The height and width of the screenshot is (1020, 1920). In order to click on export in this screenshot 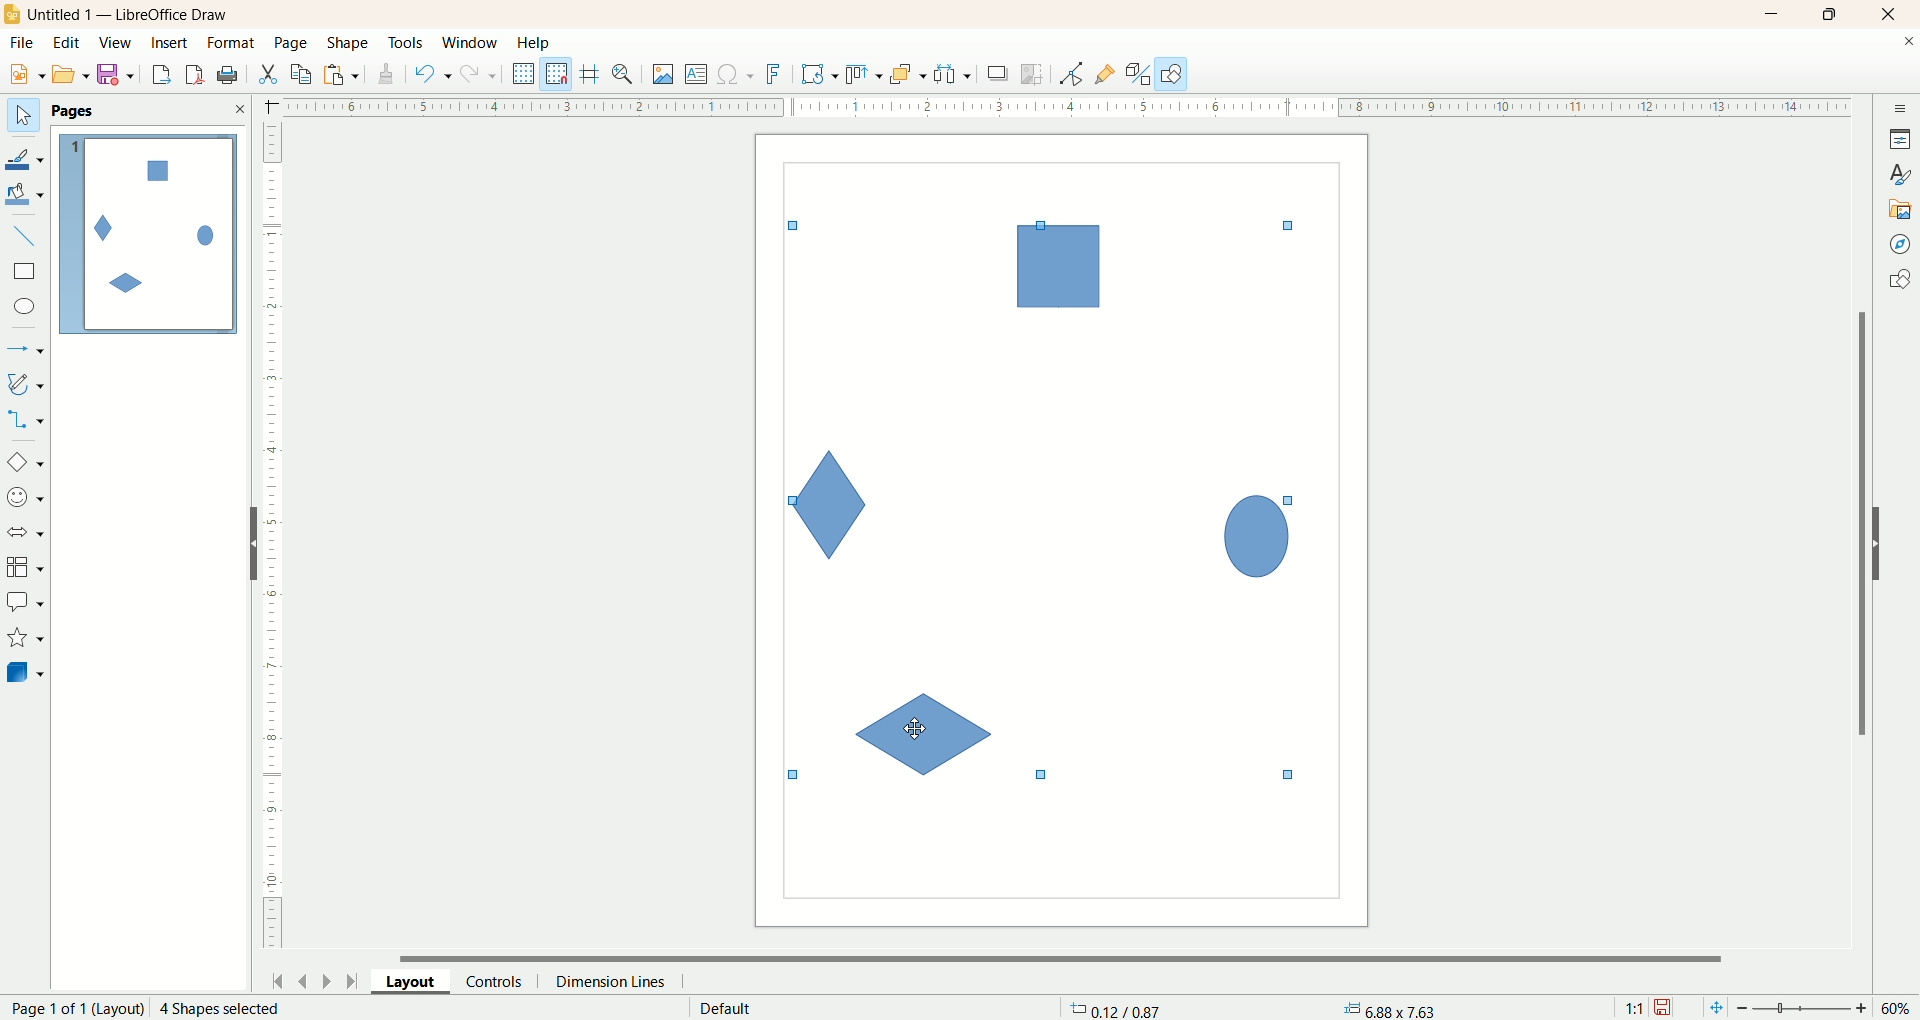, I will do `click(160, 71)`.